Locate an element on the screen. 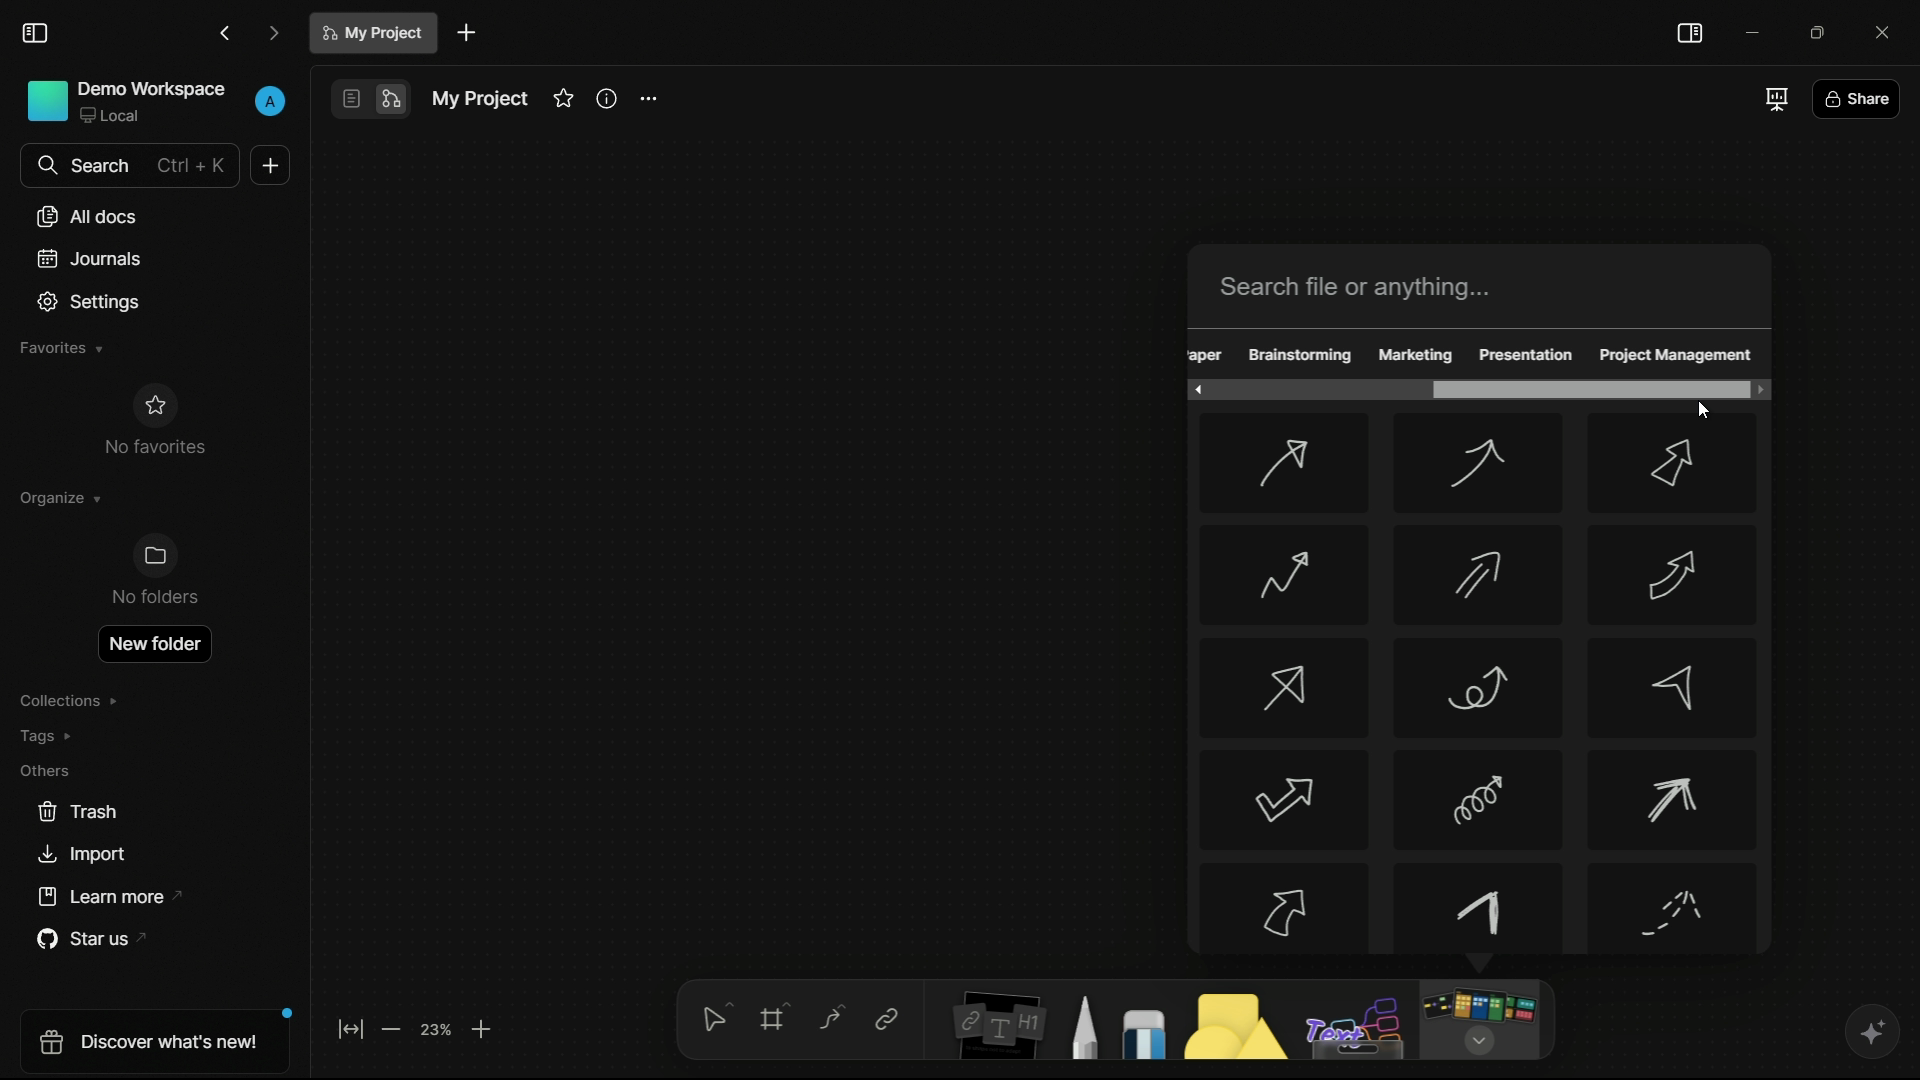  document name is located at coordinates (478, 99).